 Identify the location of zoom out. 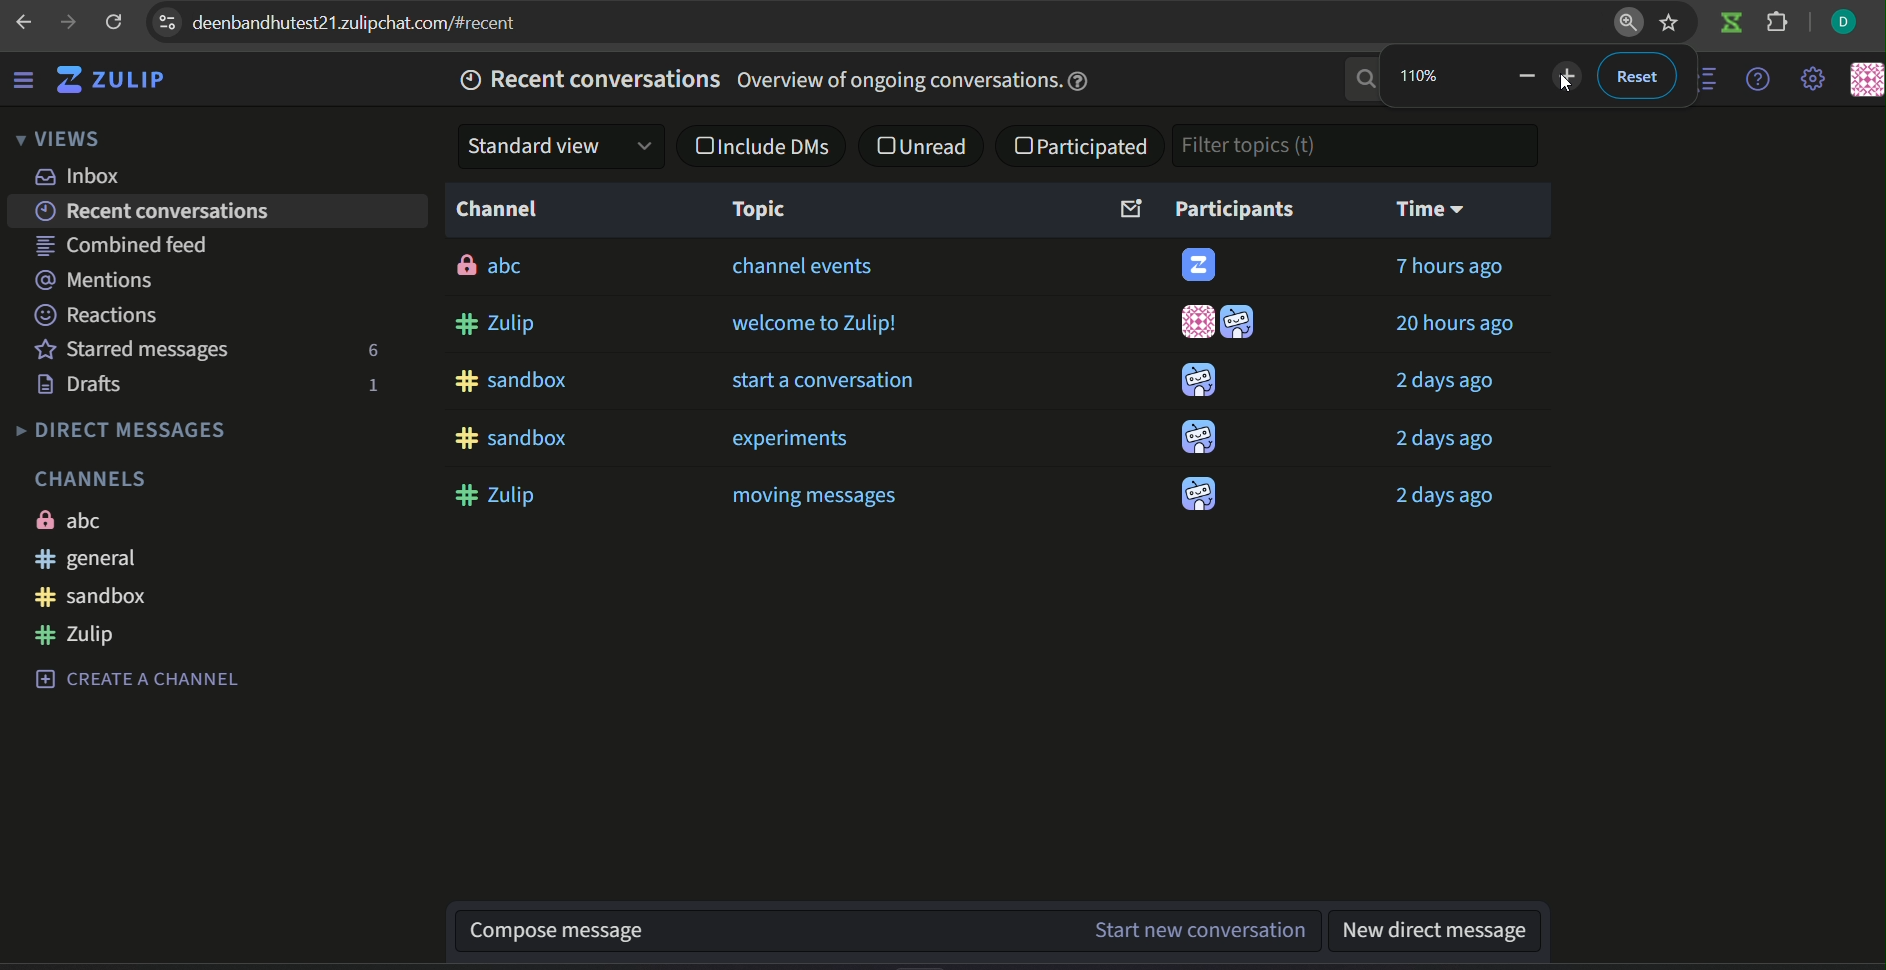
(1524, 76).